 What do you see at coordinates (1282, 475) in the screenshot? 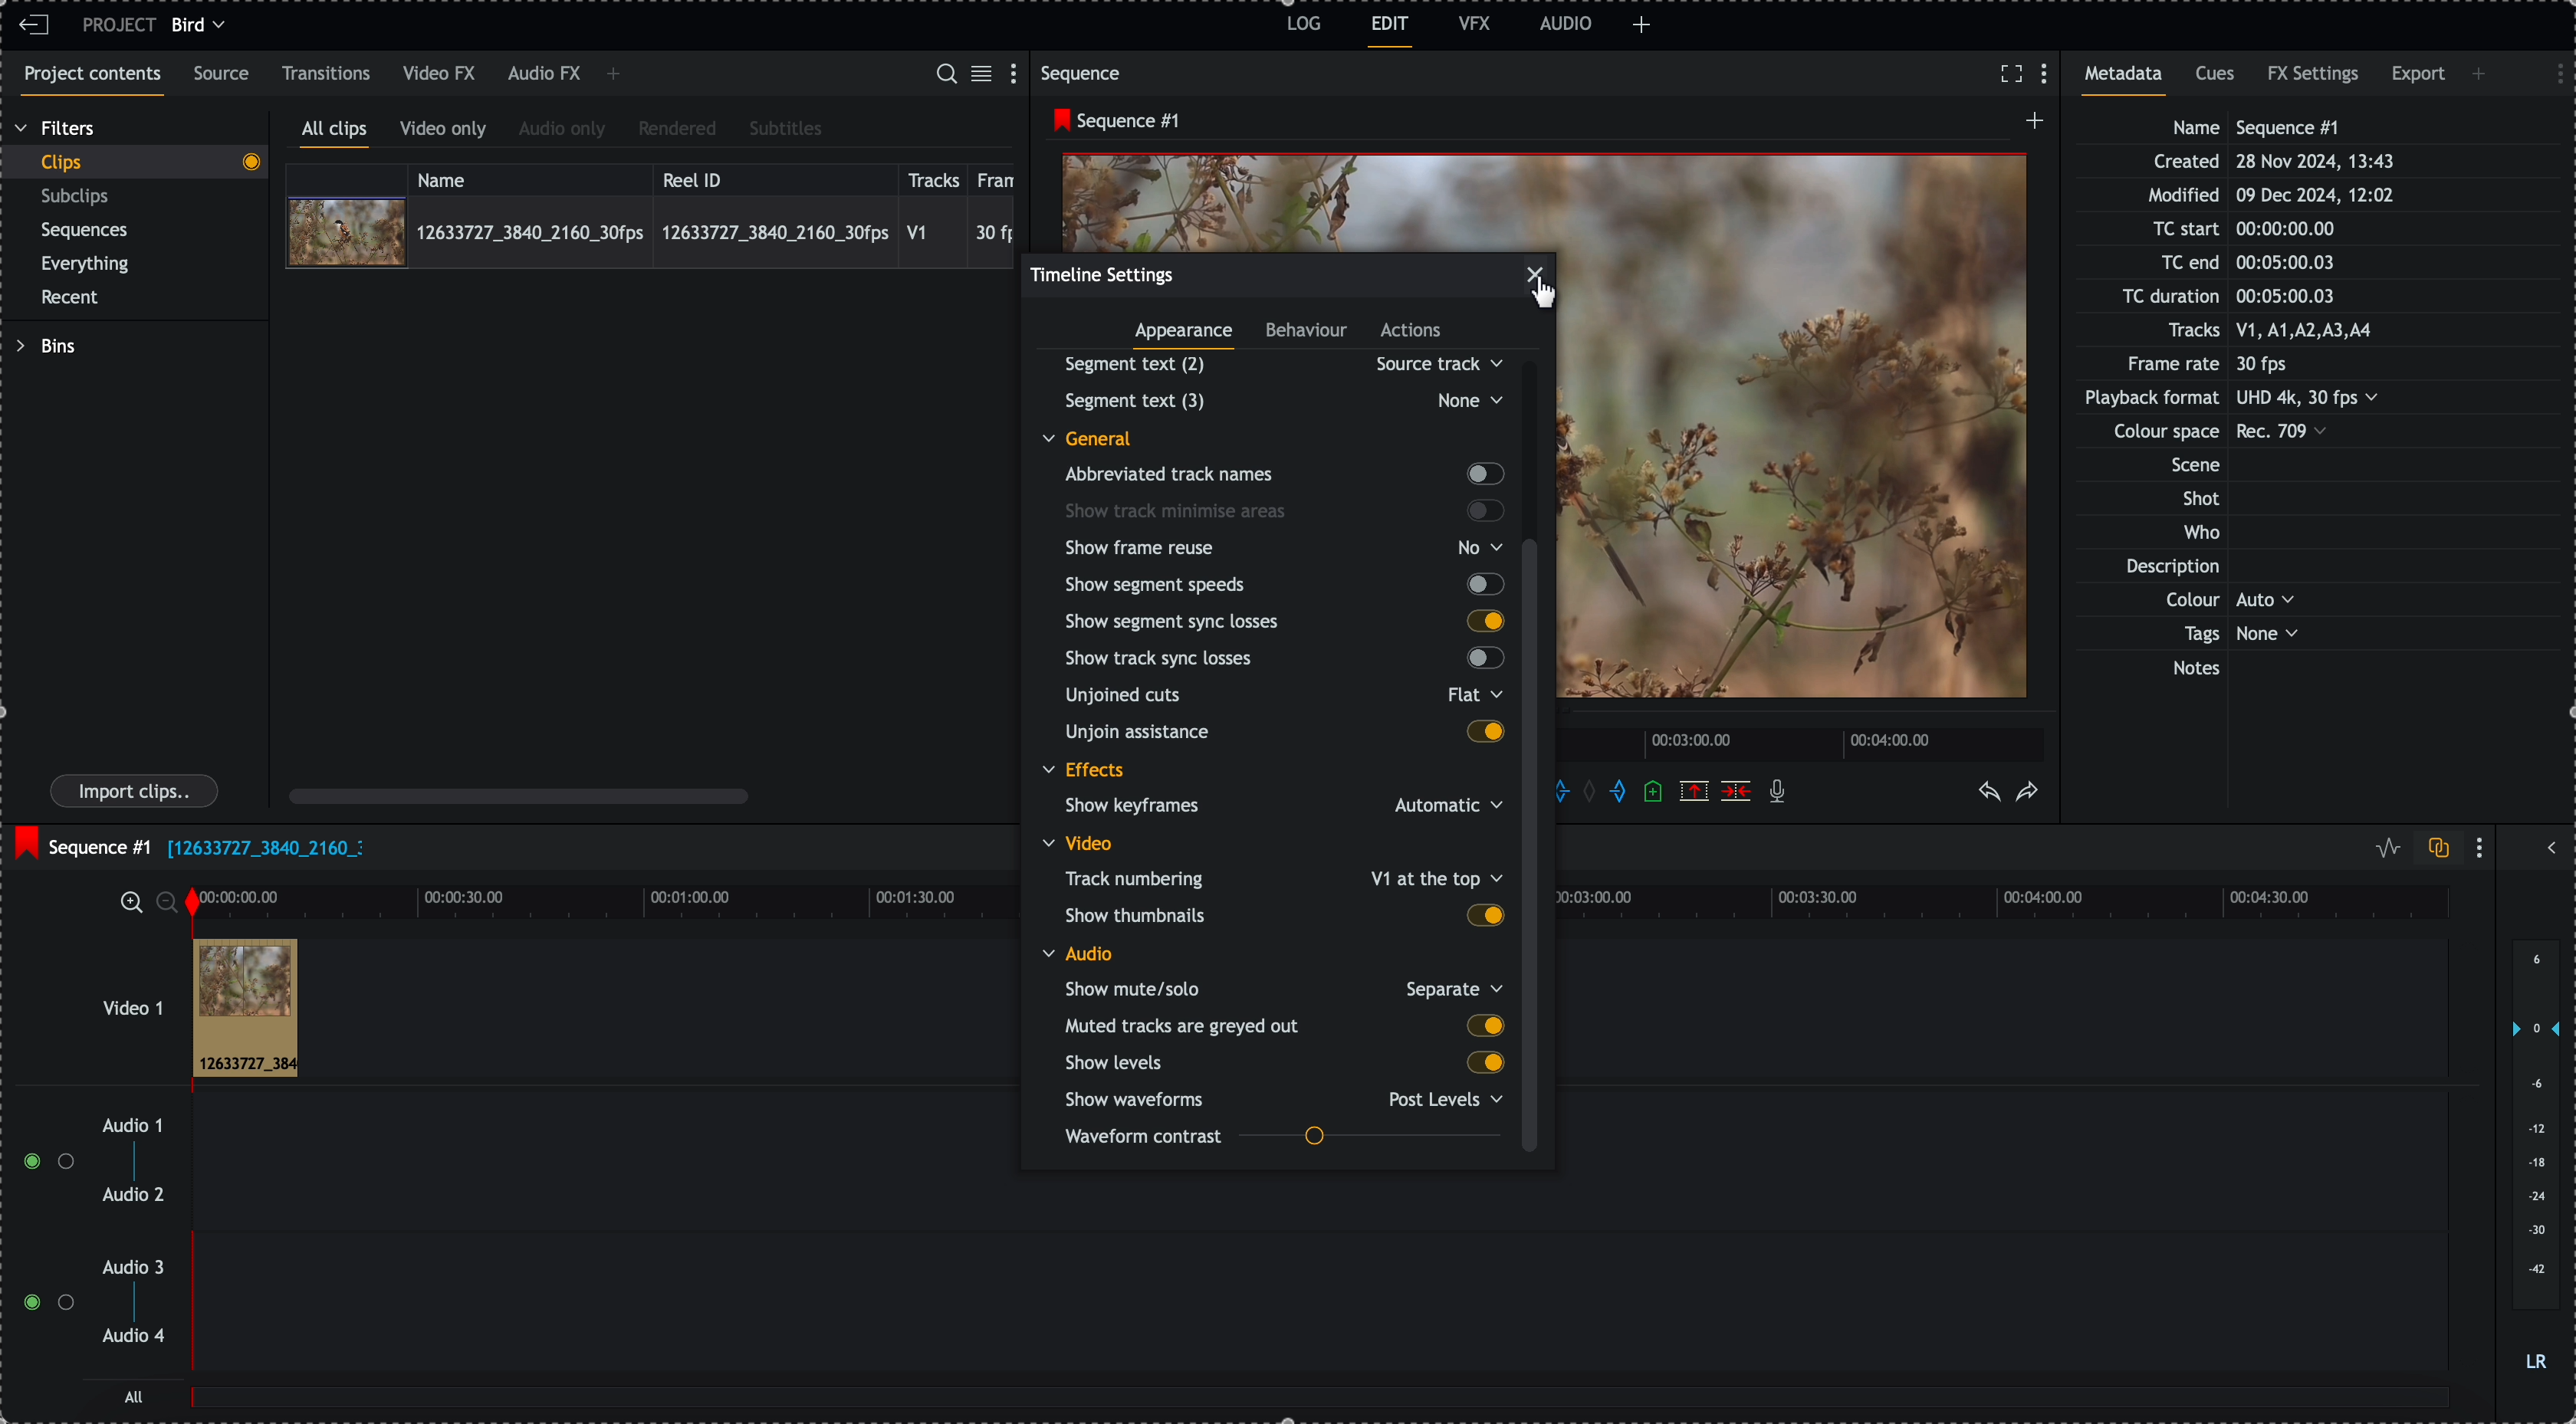
I see `abbreviated track names` at bounding box center [1282, 475].